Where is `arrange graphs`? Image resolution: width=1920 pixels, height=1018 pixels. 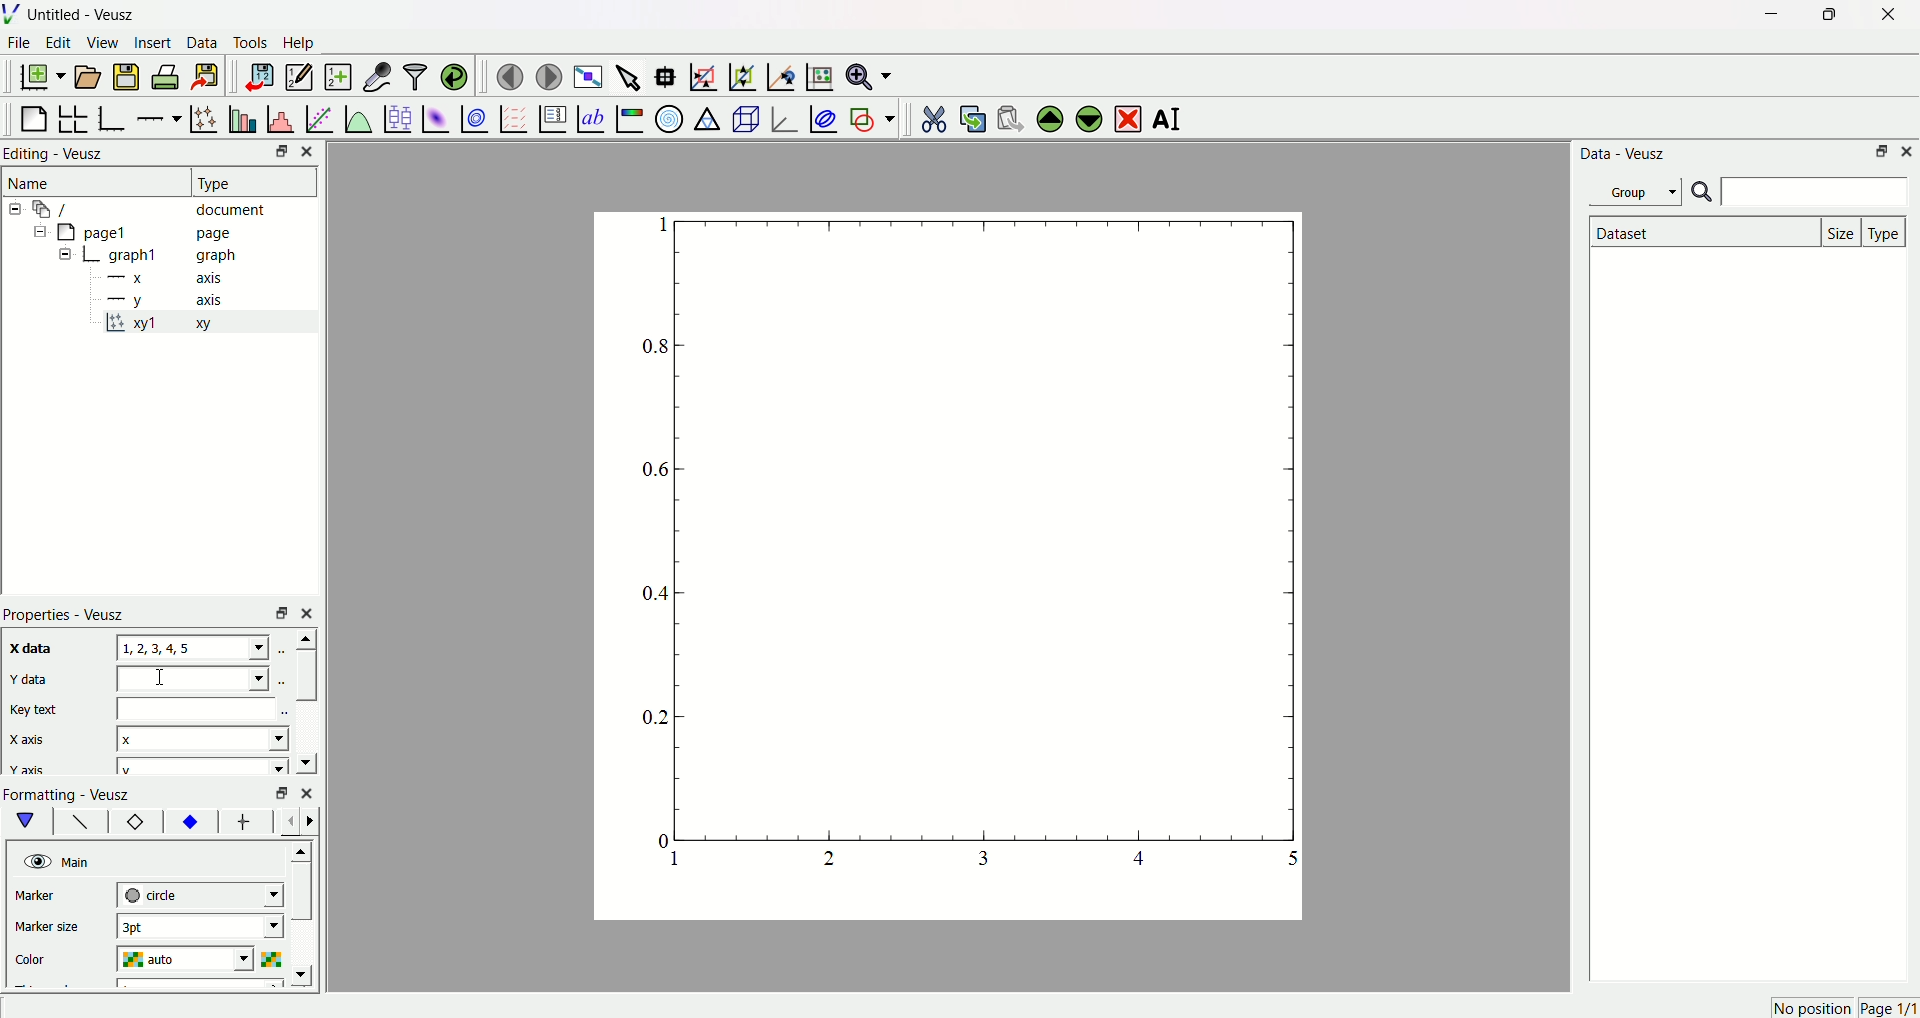
arrange graphs is located at coordinates (76, 116).